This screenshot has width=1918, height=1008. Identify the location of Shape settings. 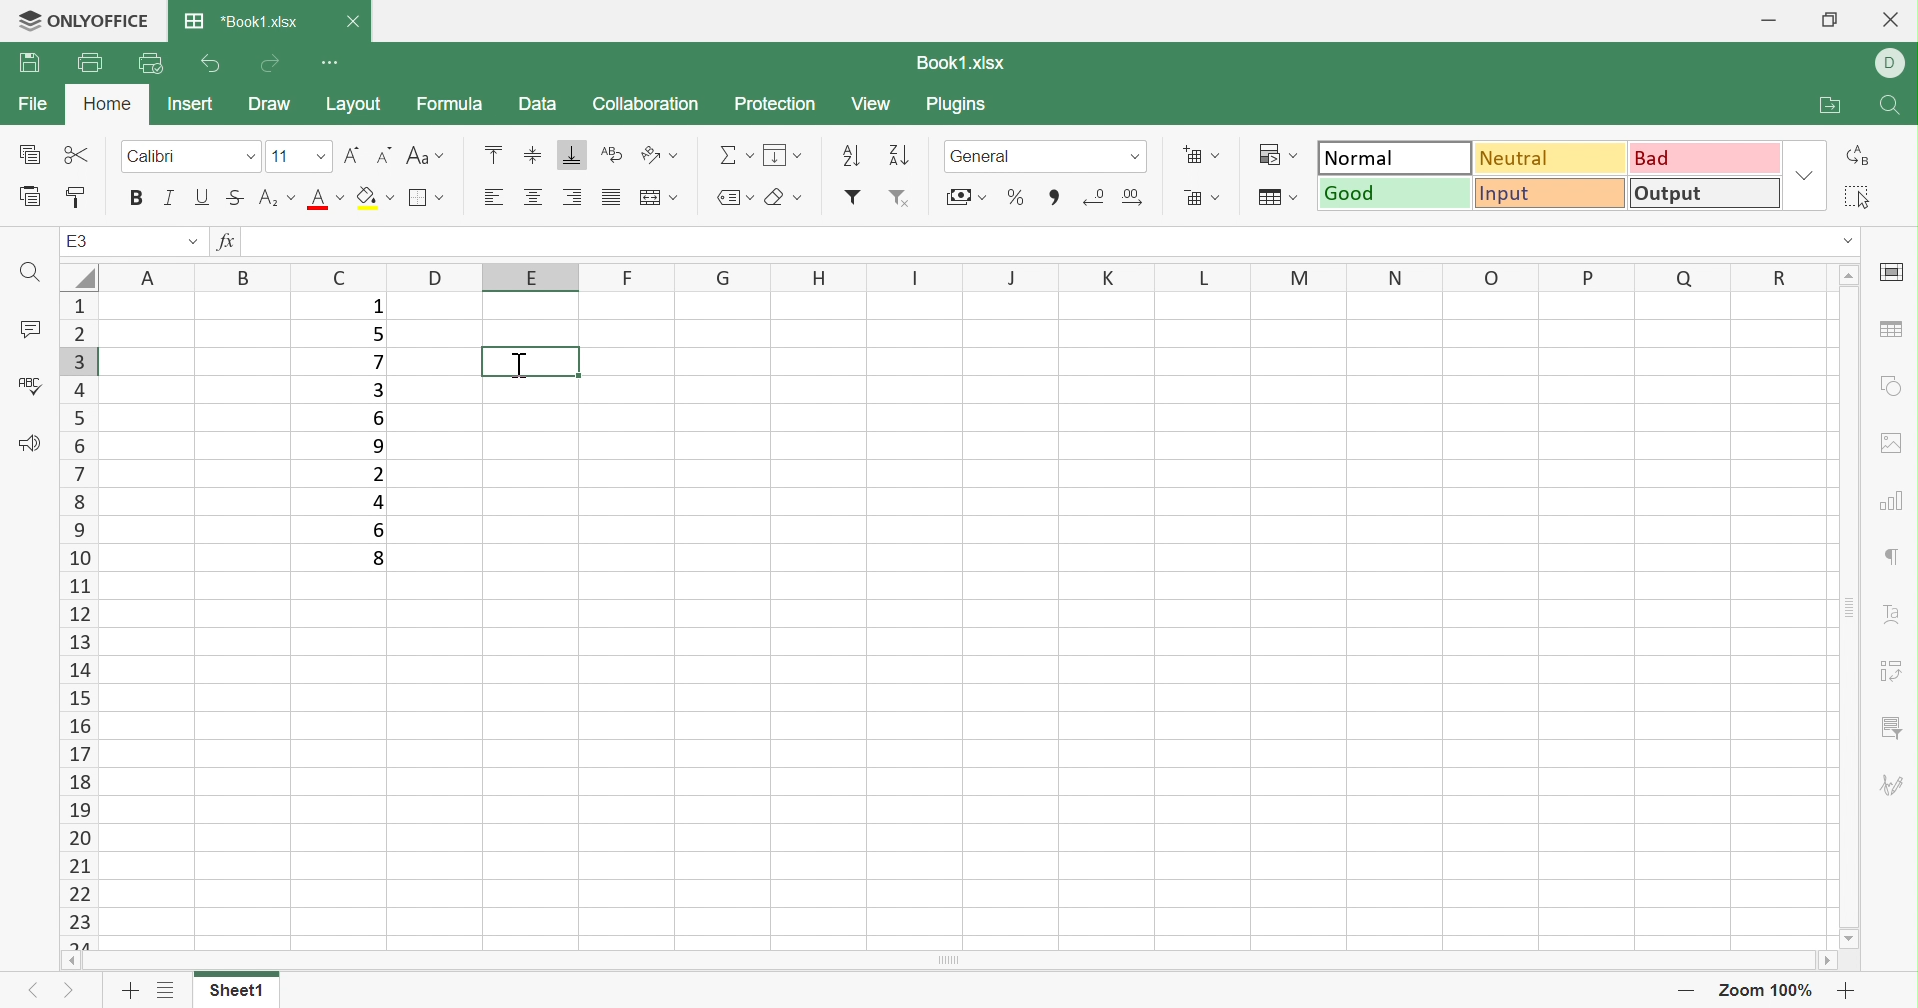
(1890, 374).